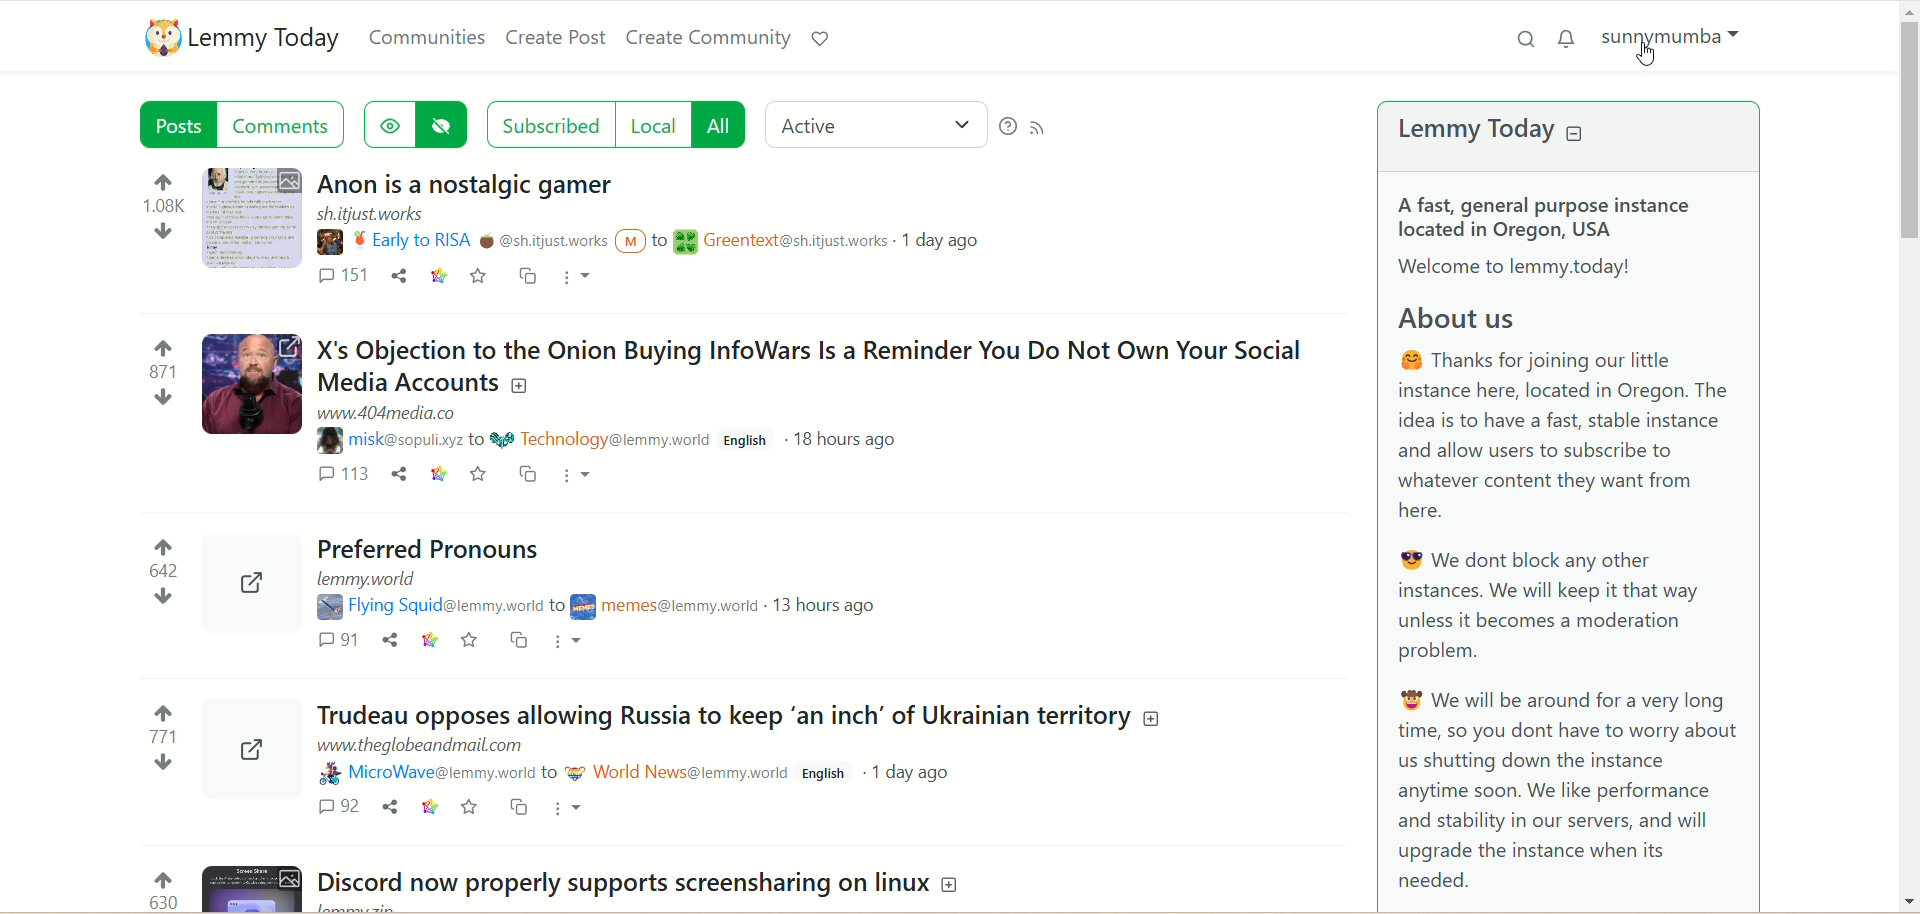  Describe the element at coordinates (389, 124) in the screenshot. I see `show hidden post` at that location.